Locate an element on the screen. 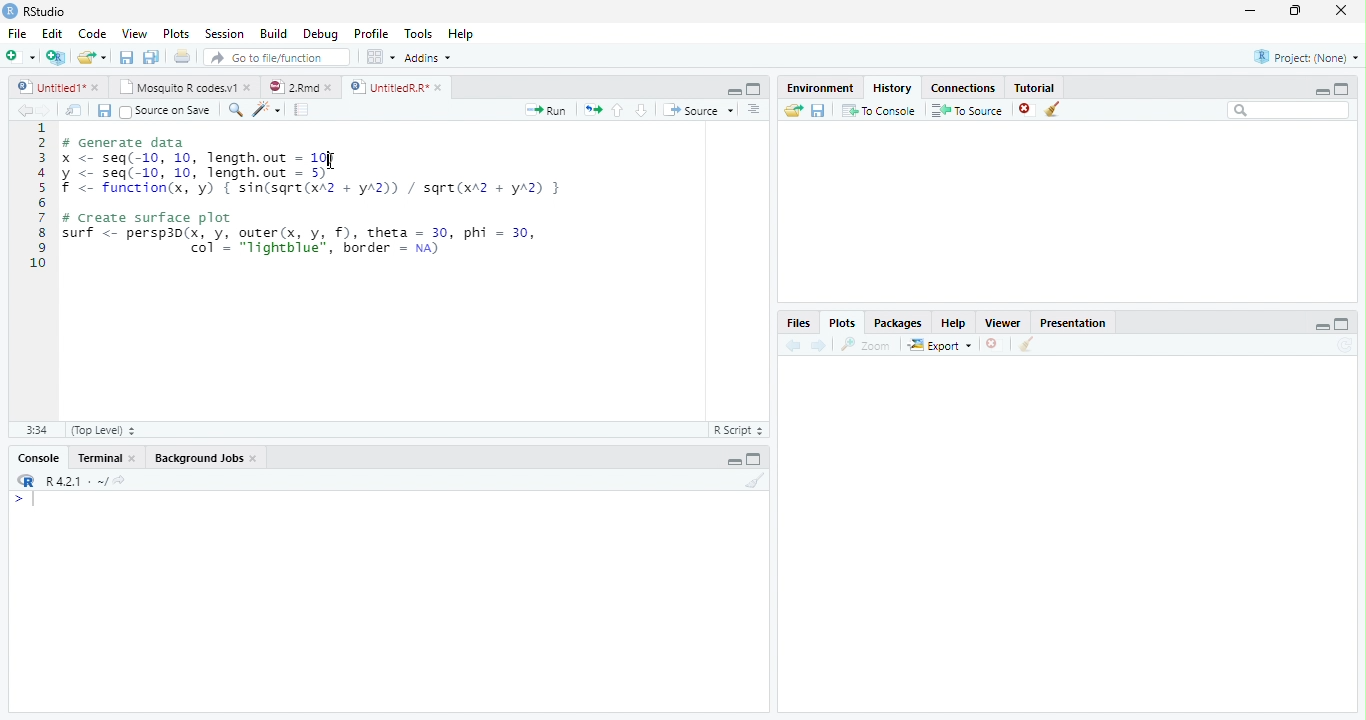  Code is located at coordinates (91, 33).